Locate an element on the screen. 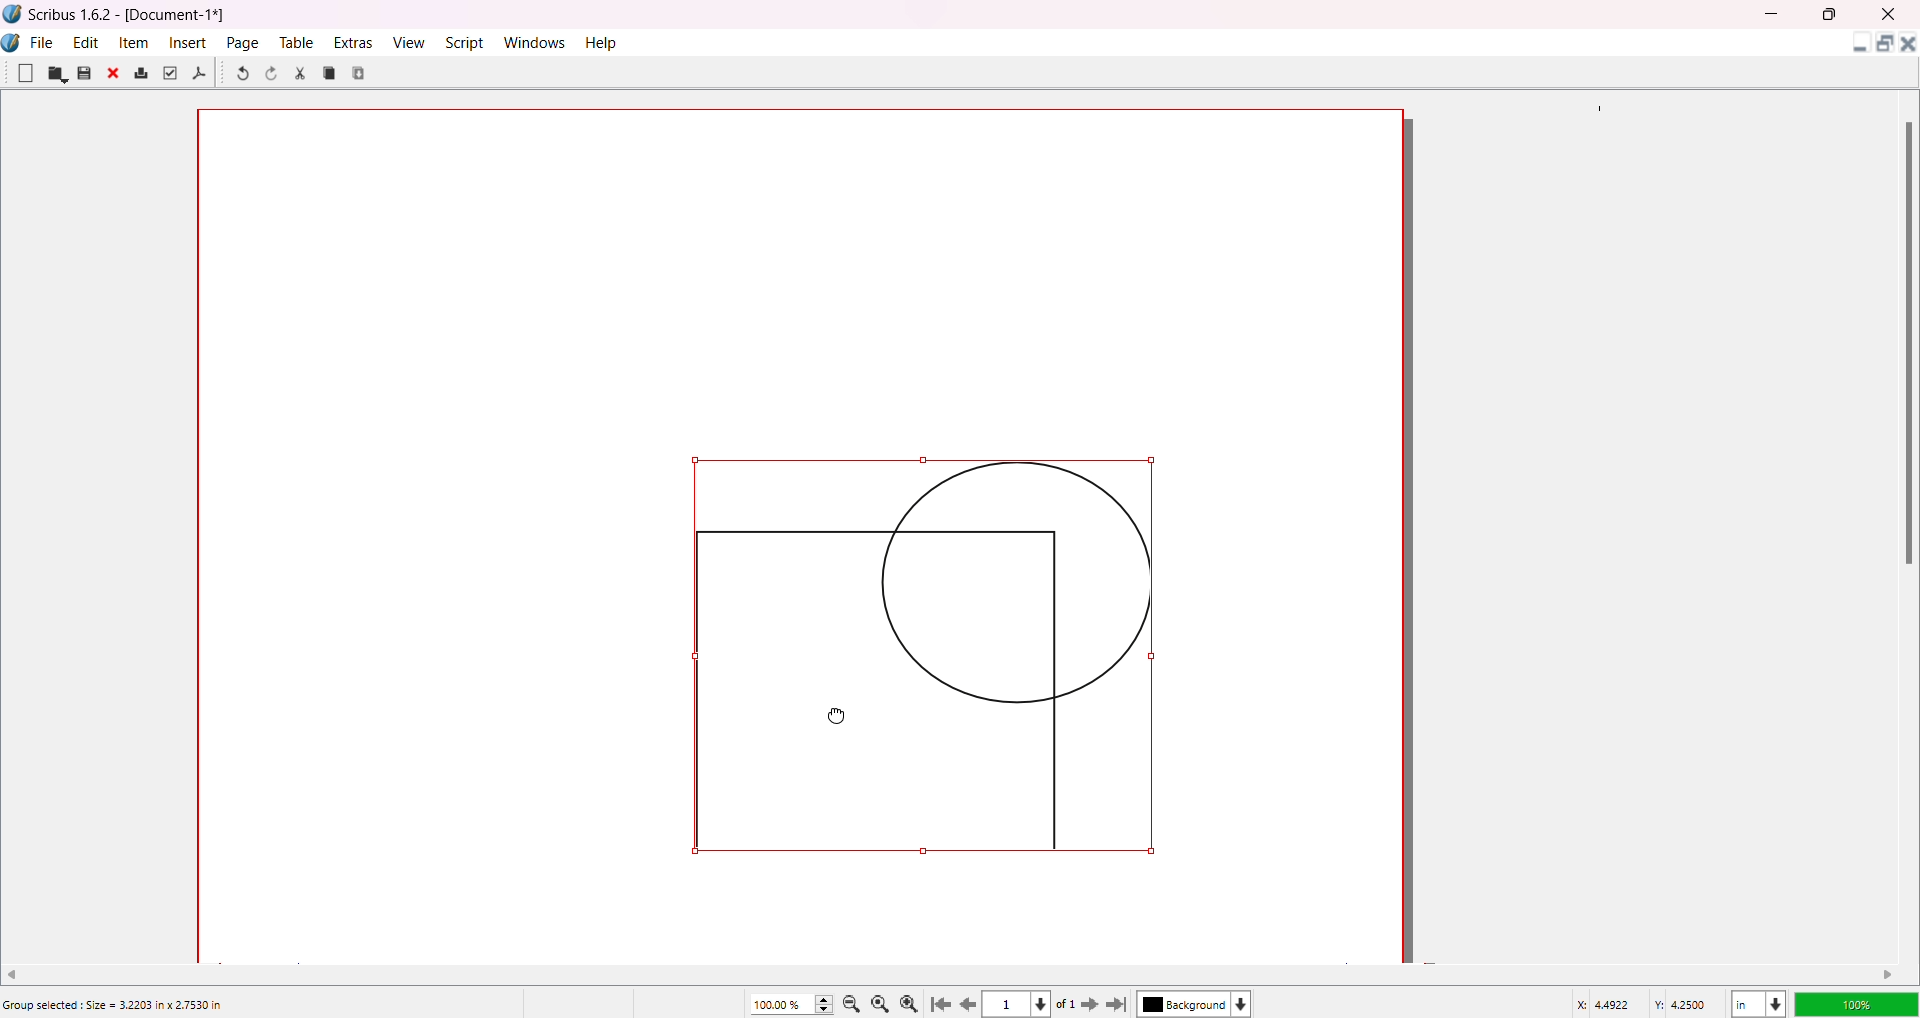  Open is located at coordinates (57, 74).